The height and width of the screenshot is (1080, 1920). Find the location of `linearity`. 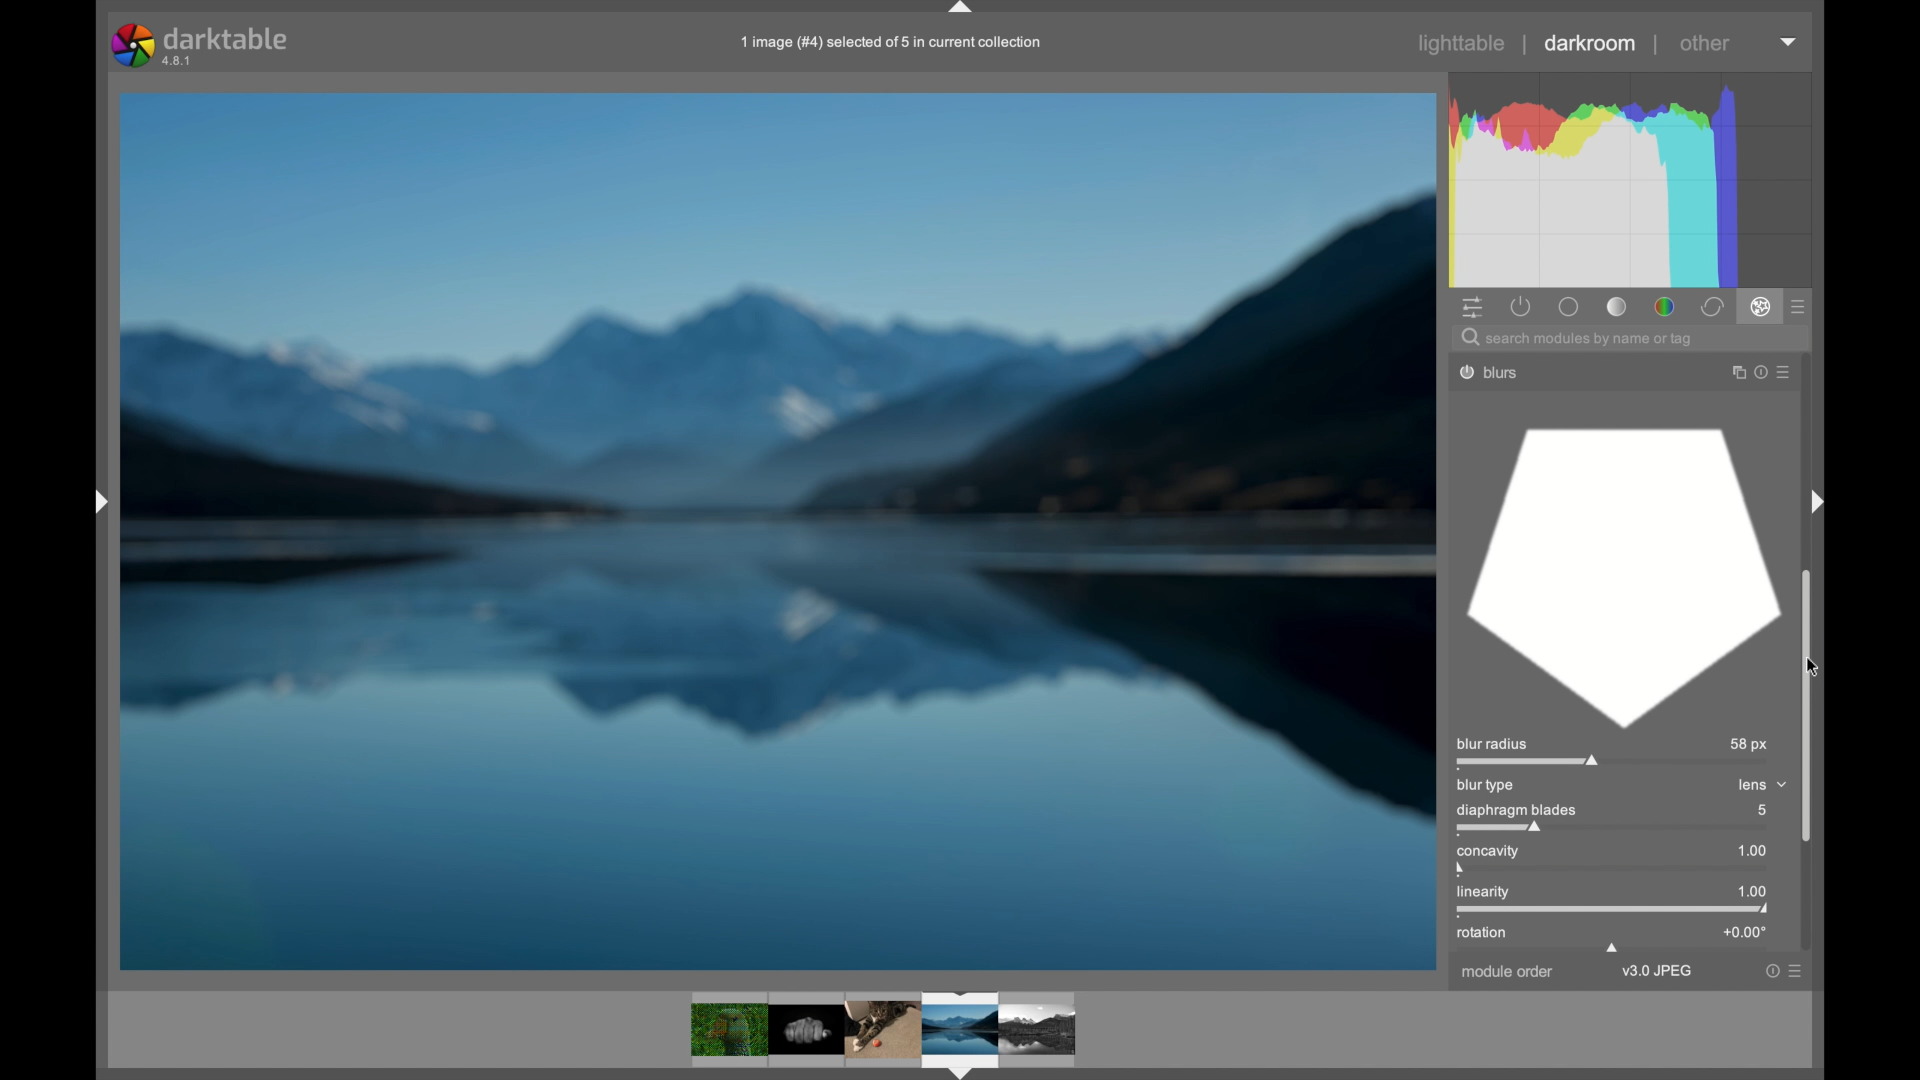

linearity is located at coordinates (1483, 893).